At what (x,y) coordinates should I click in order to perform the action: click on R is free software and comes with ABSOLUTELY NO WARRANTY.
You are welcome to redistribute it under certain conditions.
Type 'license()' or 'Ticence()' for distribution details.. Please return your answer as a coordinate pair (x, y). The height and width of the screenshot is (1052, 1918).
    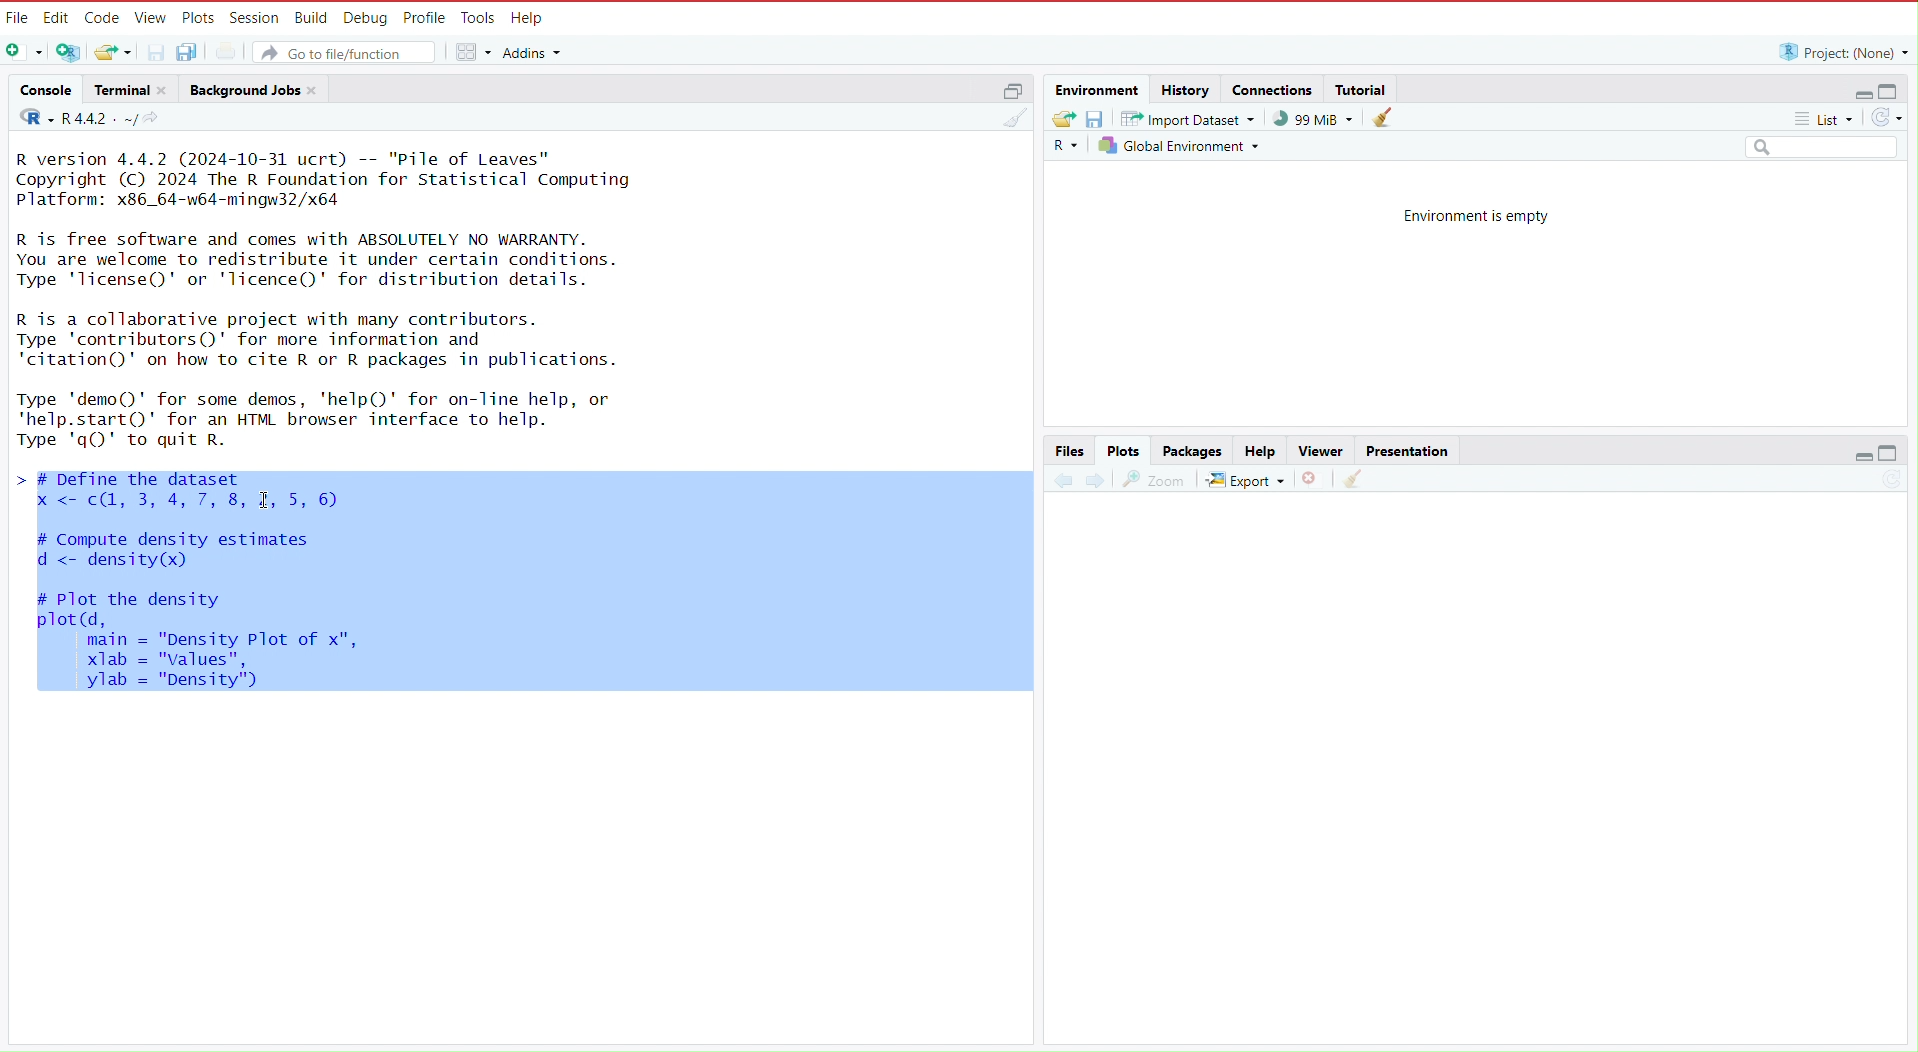
    Looking at the image, I should click on (328, 258).